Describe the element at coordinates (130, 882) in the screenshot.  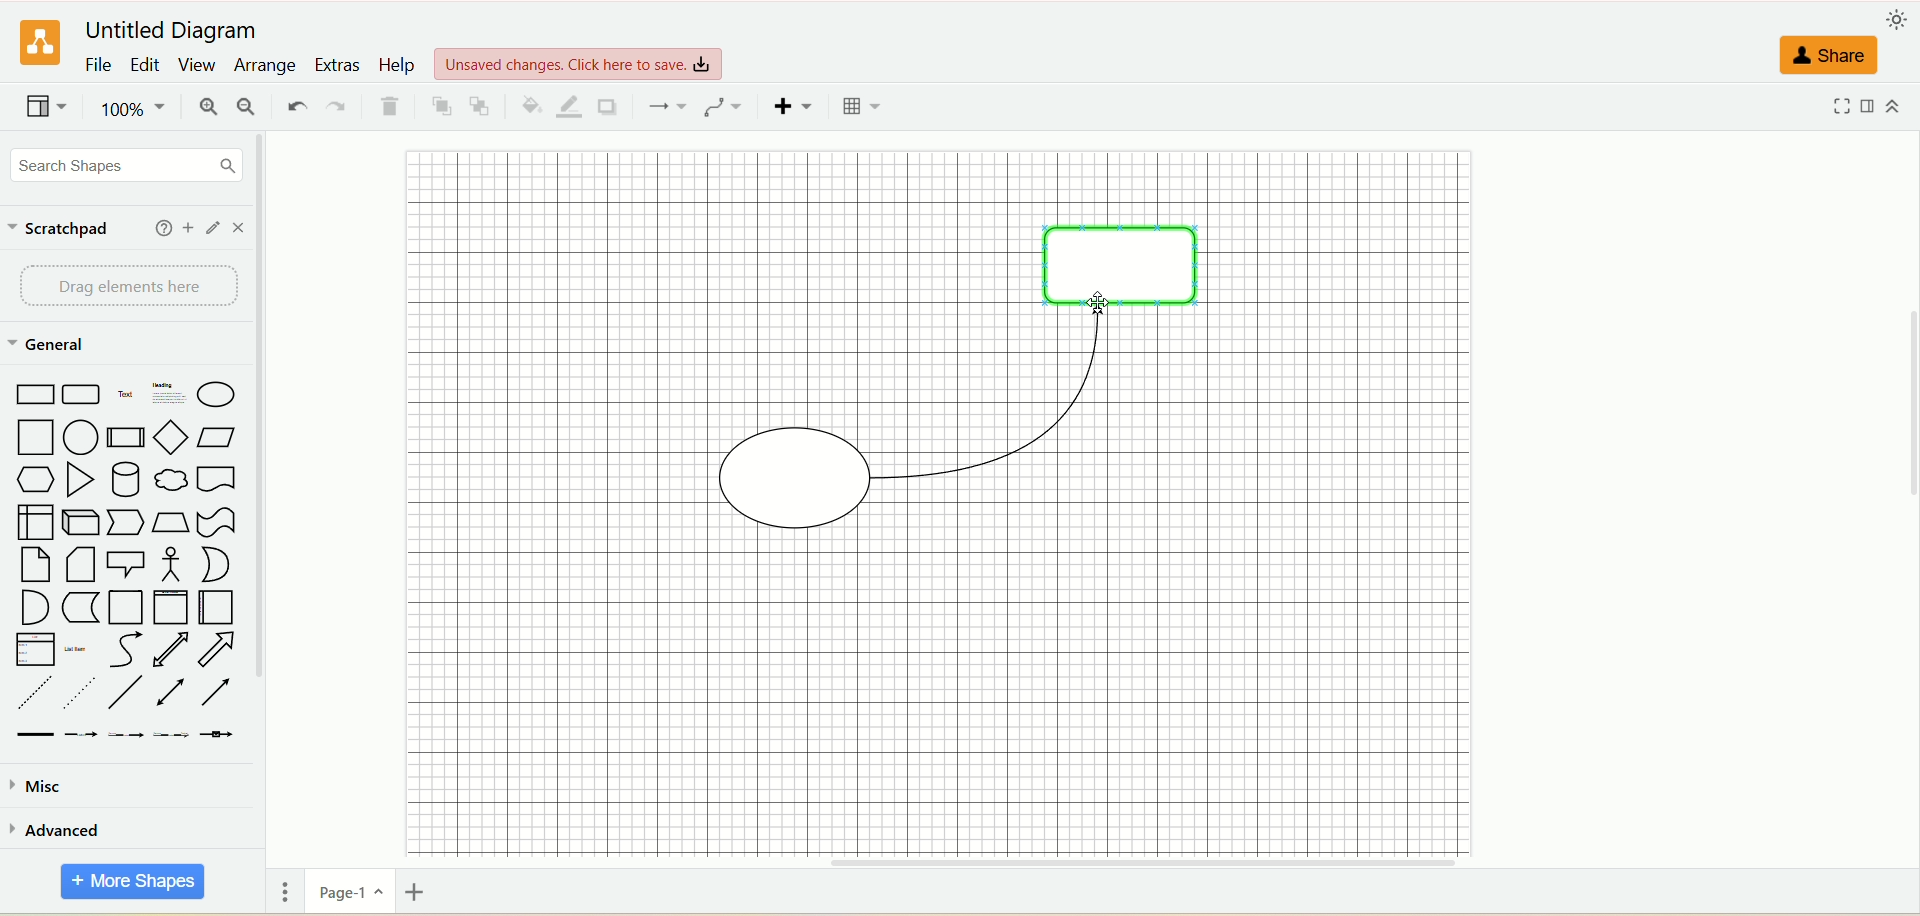
I see `more shapes` at that location.